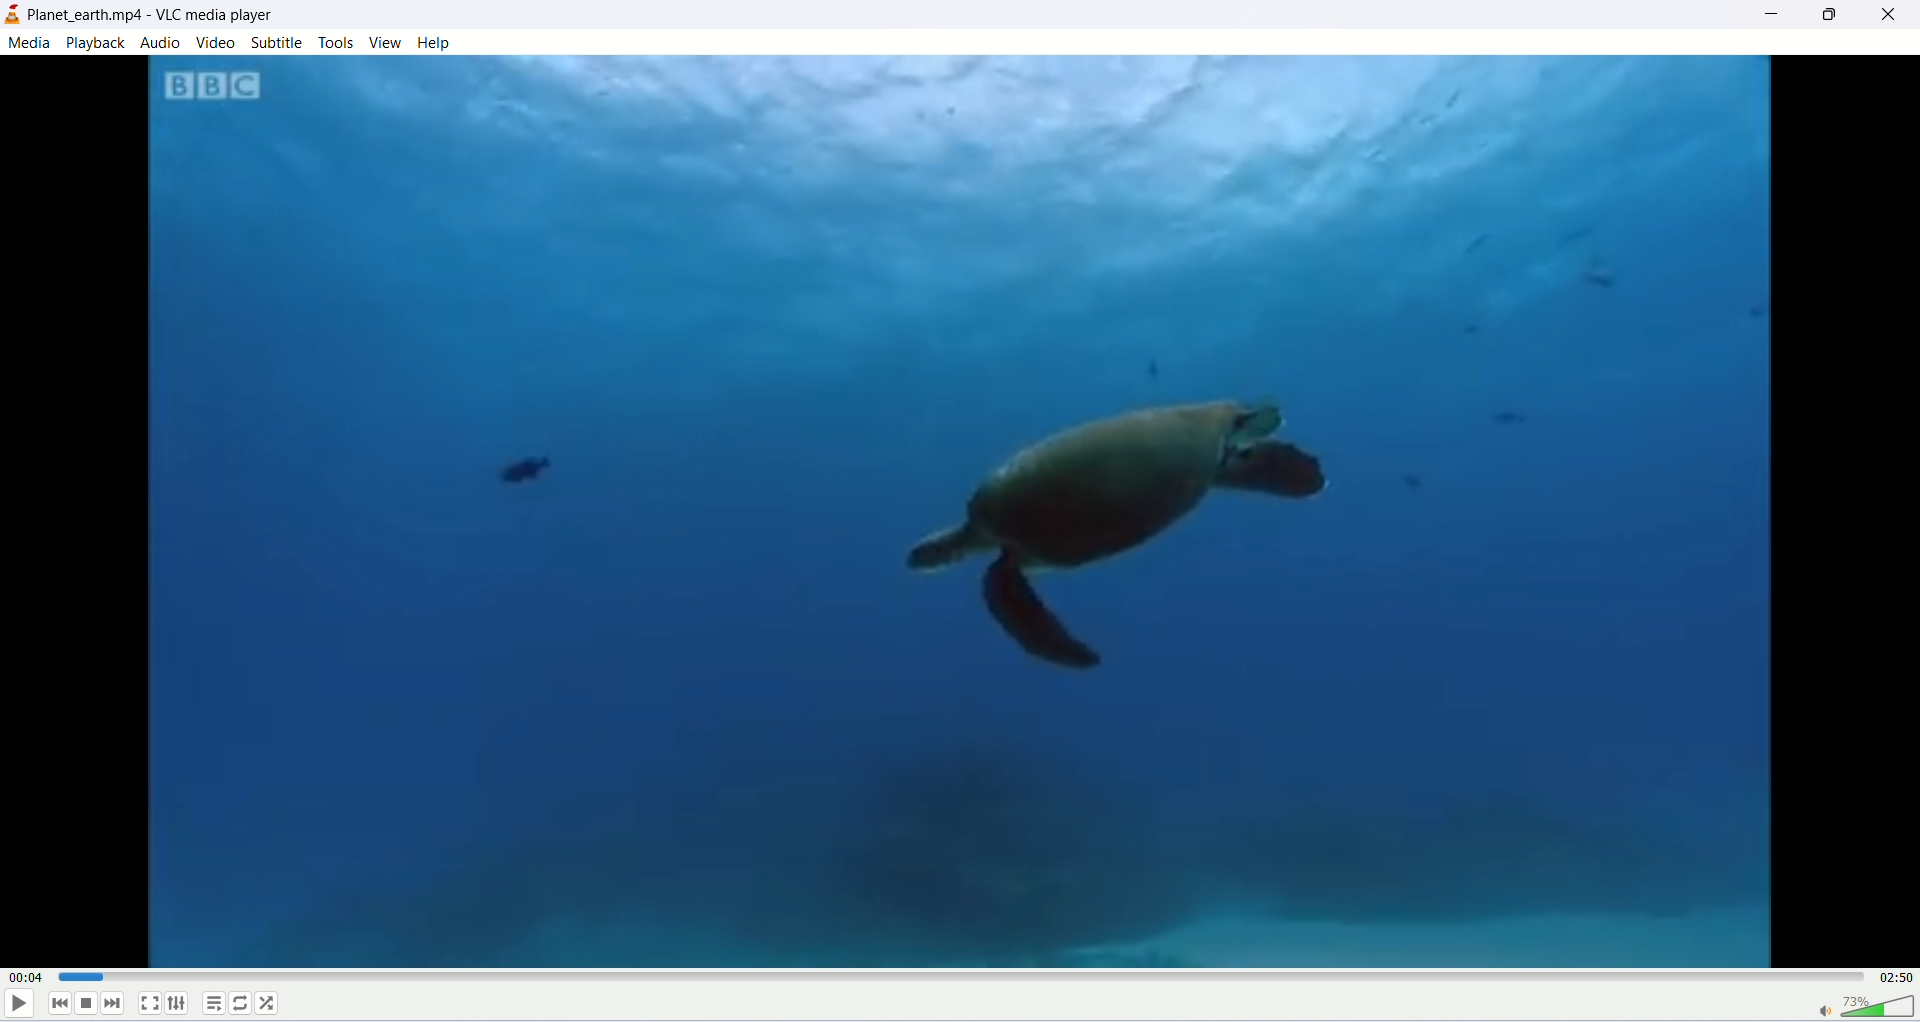 This screenshot has width=1920, height=1022. What do you see at coordinates (1832, 16) in the screenshot?
I see `maximize` at bounding box center [1832, 16].